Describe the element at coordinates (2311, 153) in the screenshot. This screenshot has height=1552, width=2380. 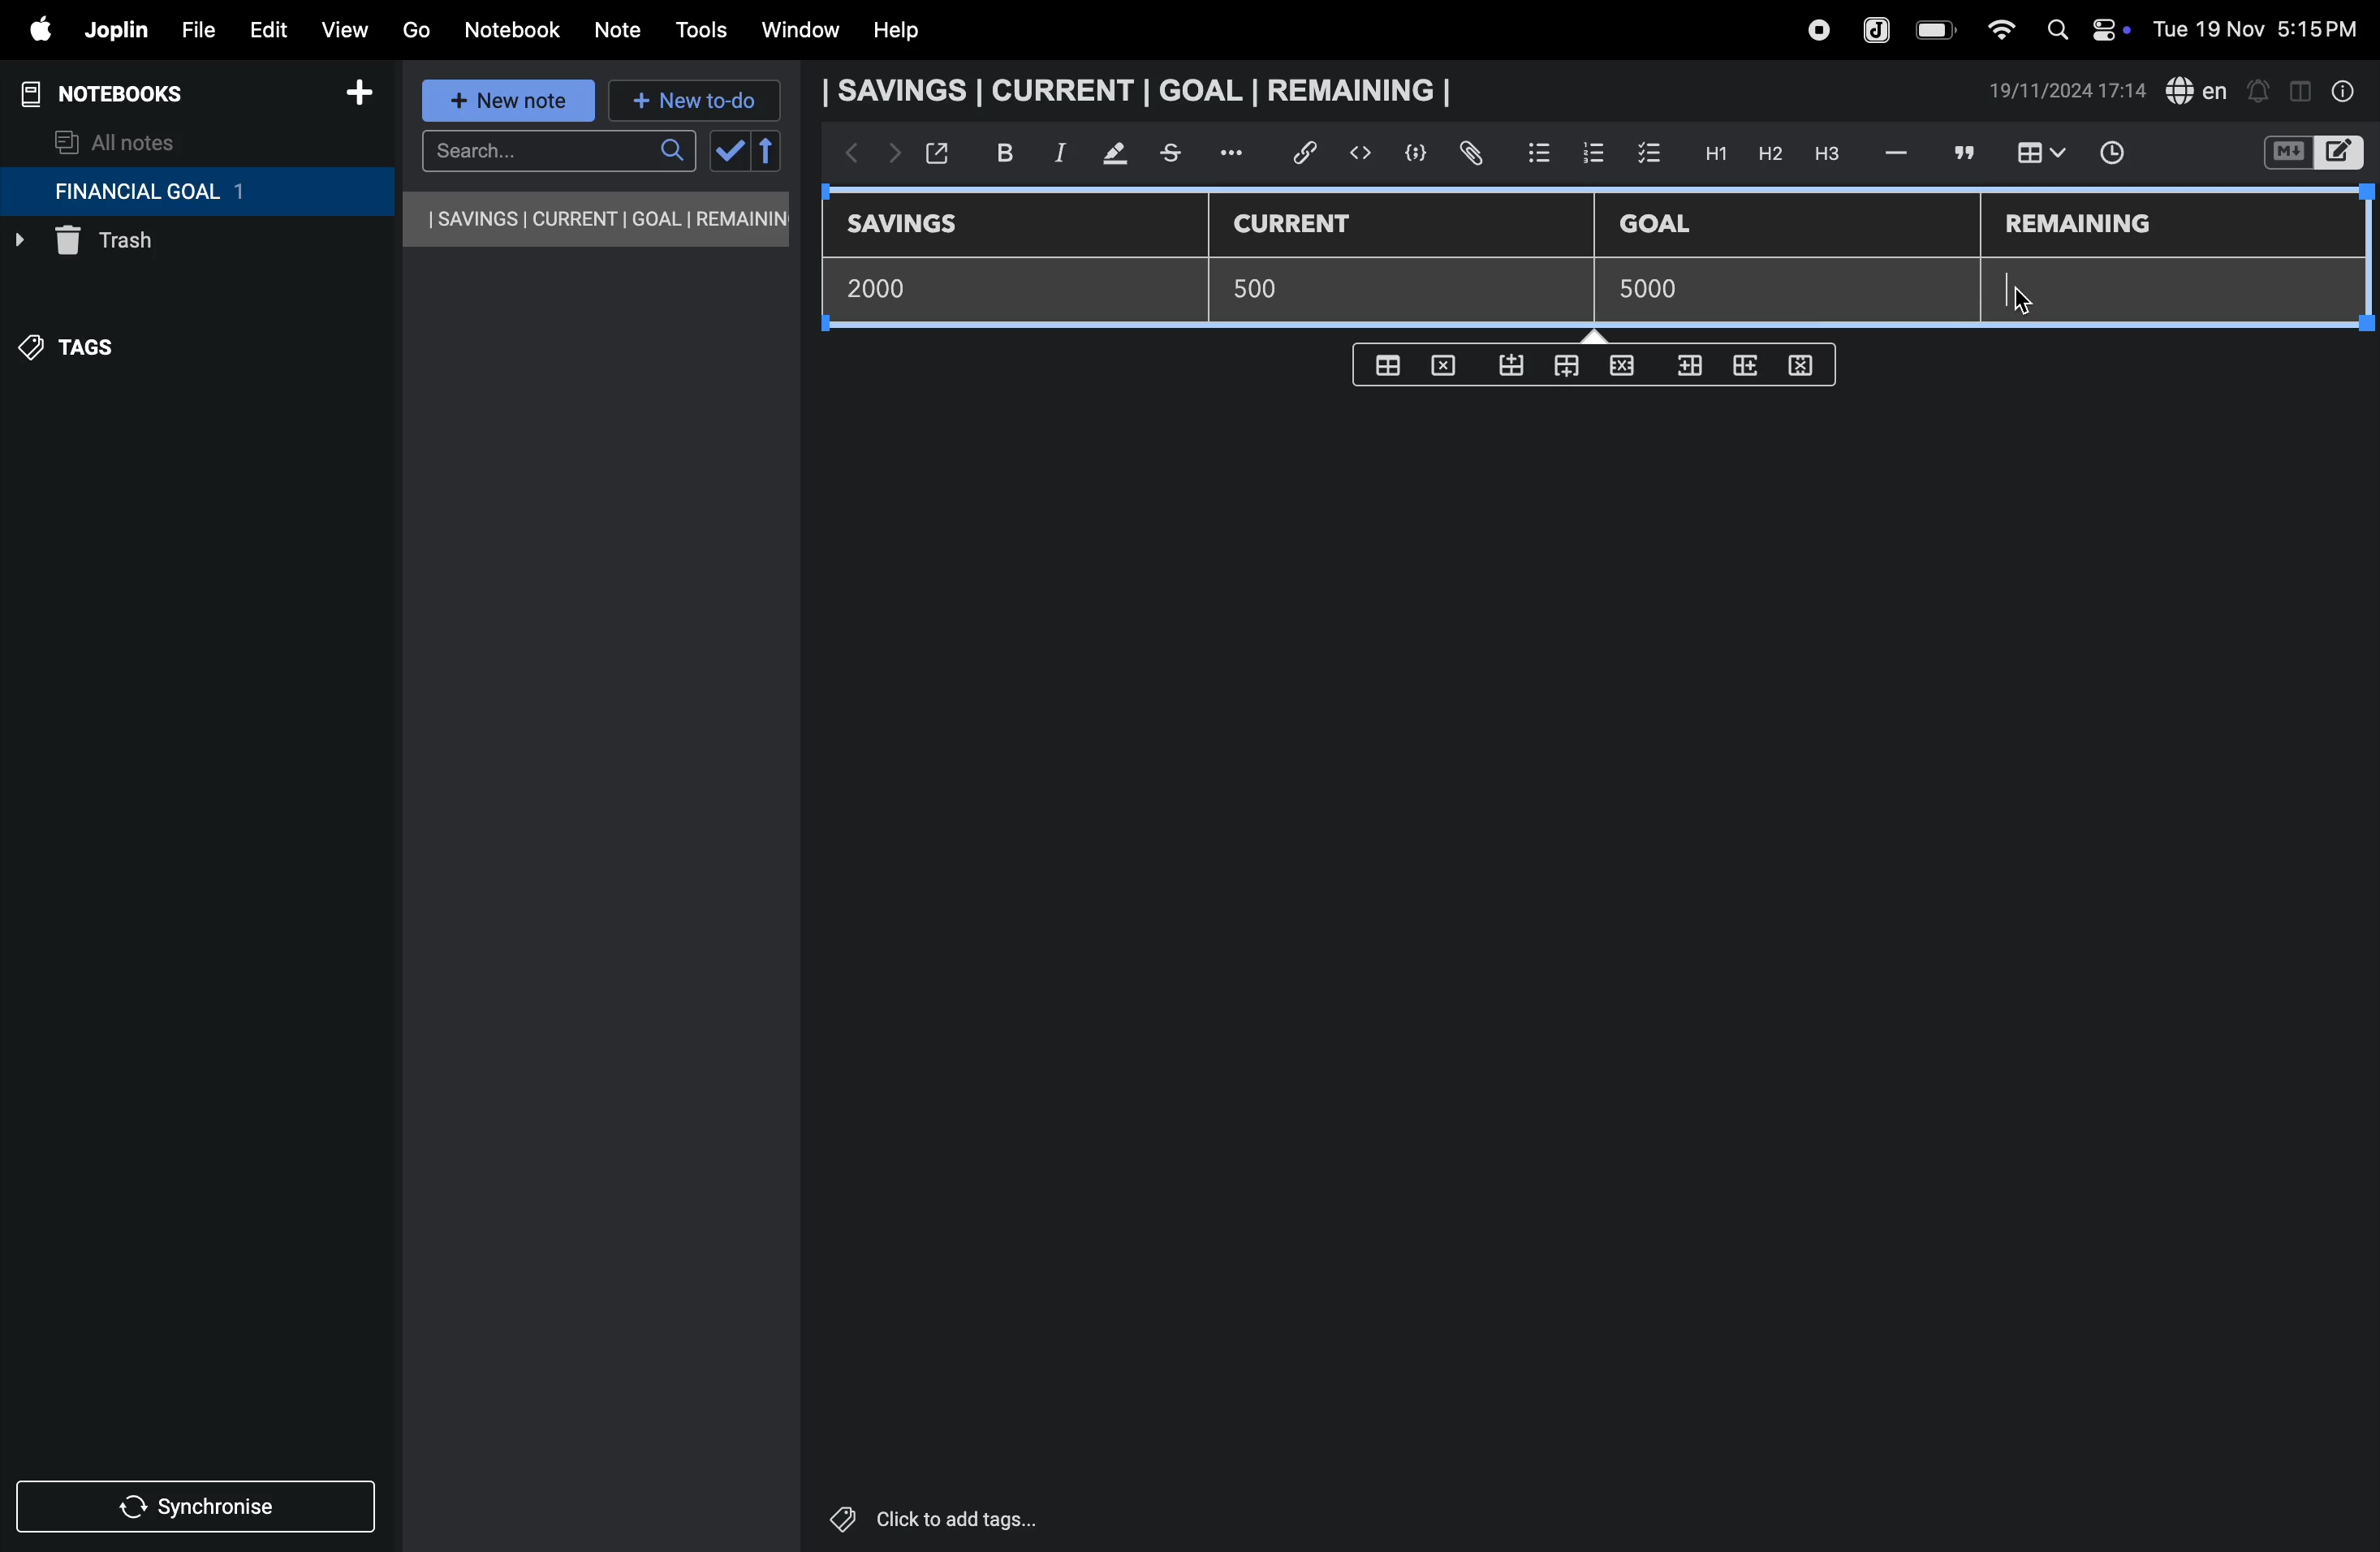
I see `switch editor` at that location.